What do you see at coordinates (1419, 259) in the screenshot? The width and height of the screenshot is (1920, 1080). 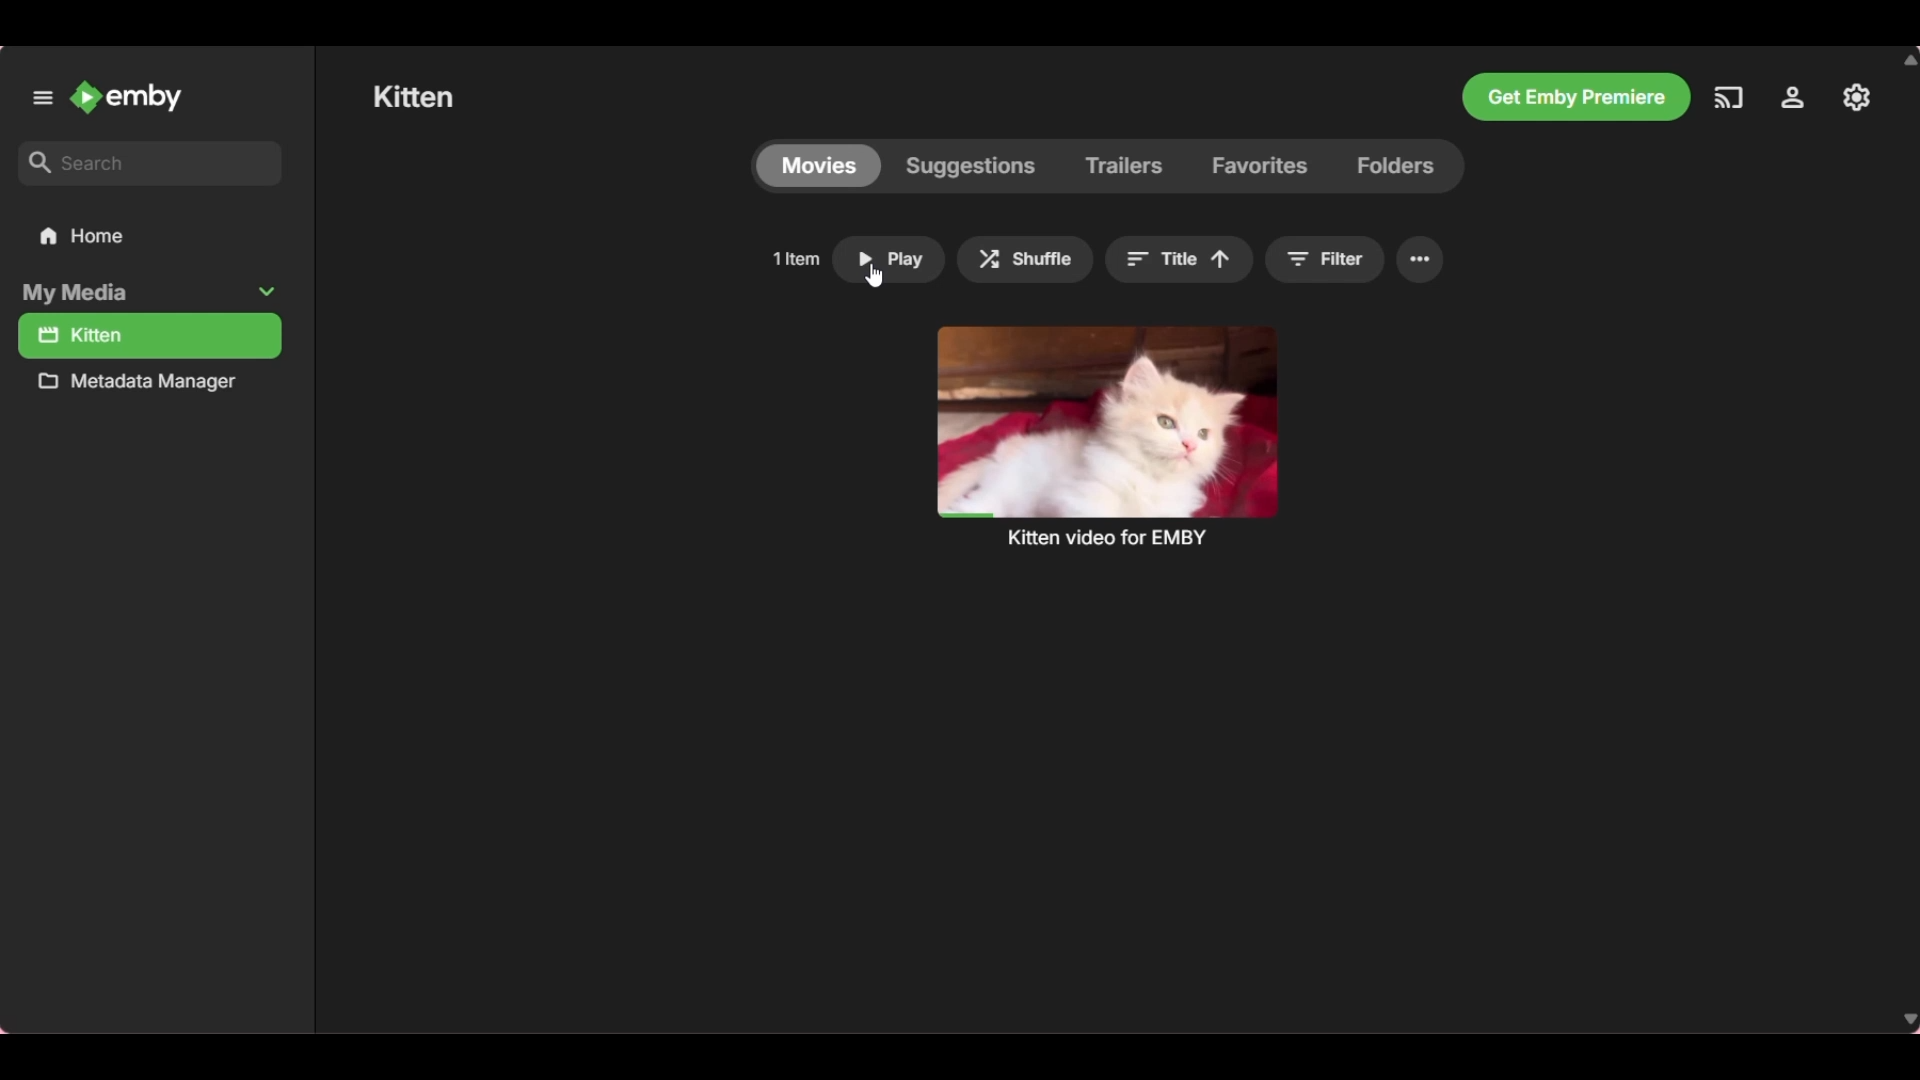 I see `Settings` at bounding box center [1419, 259].